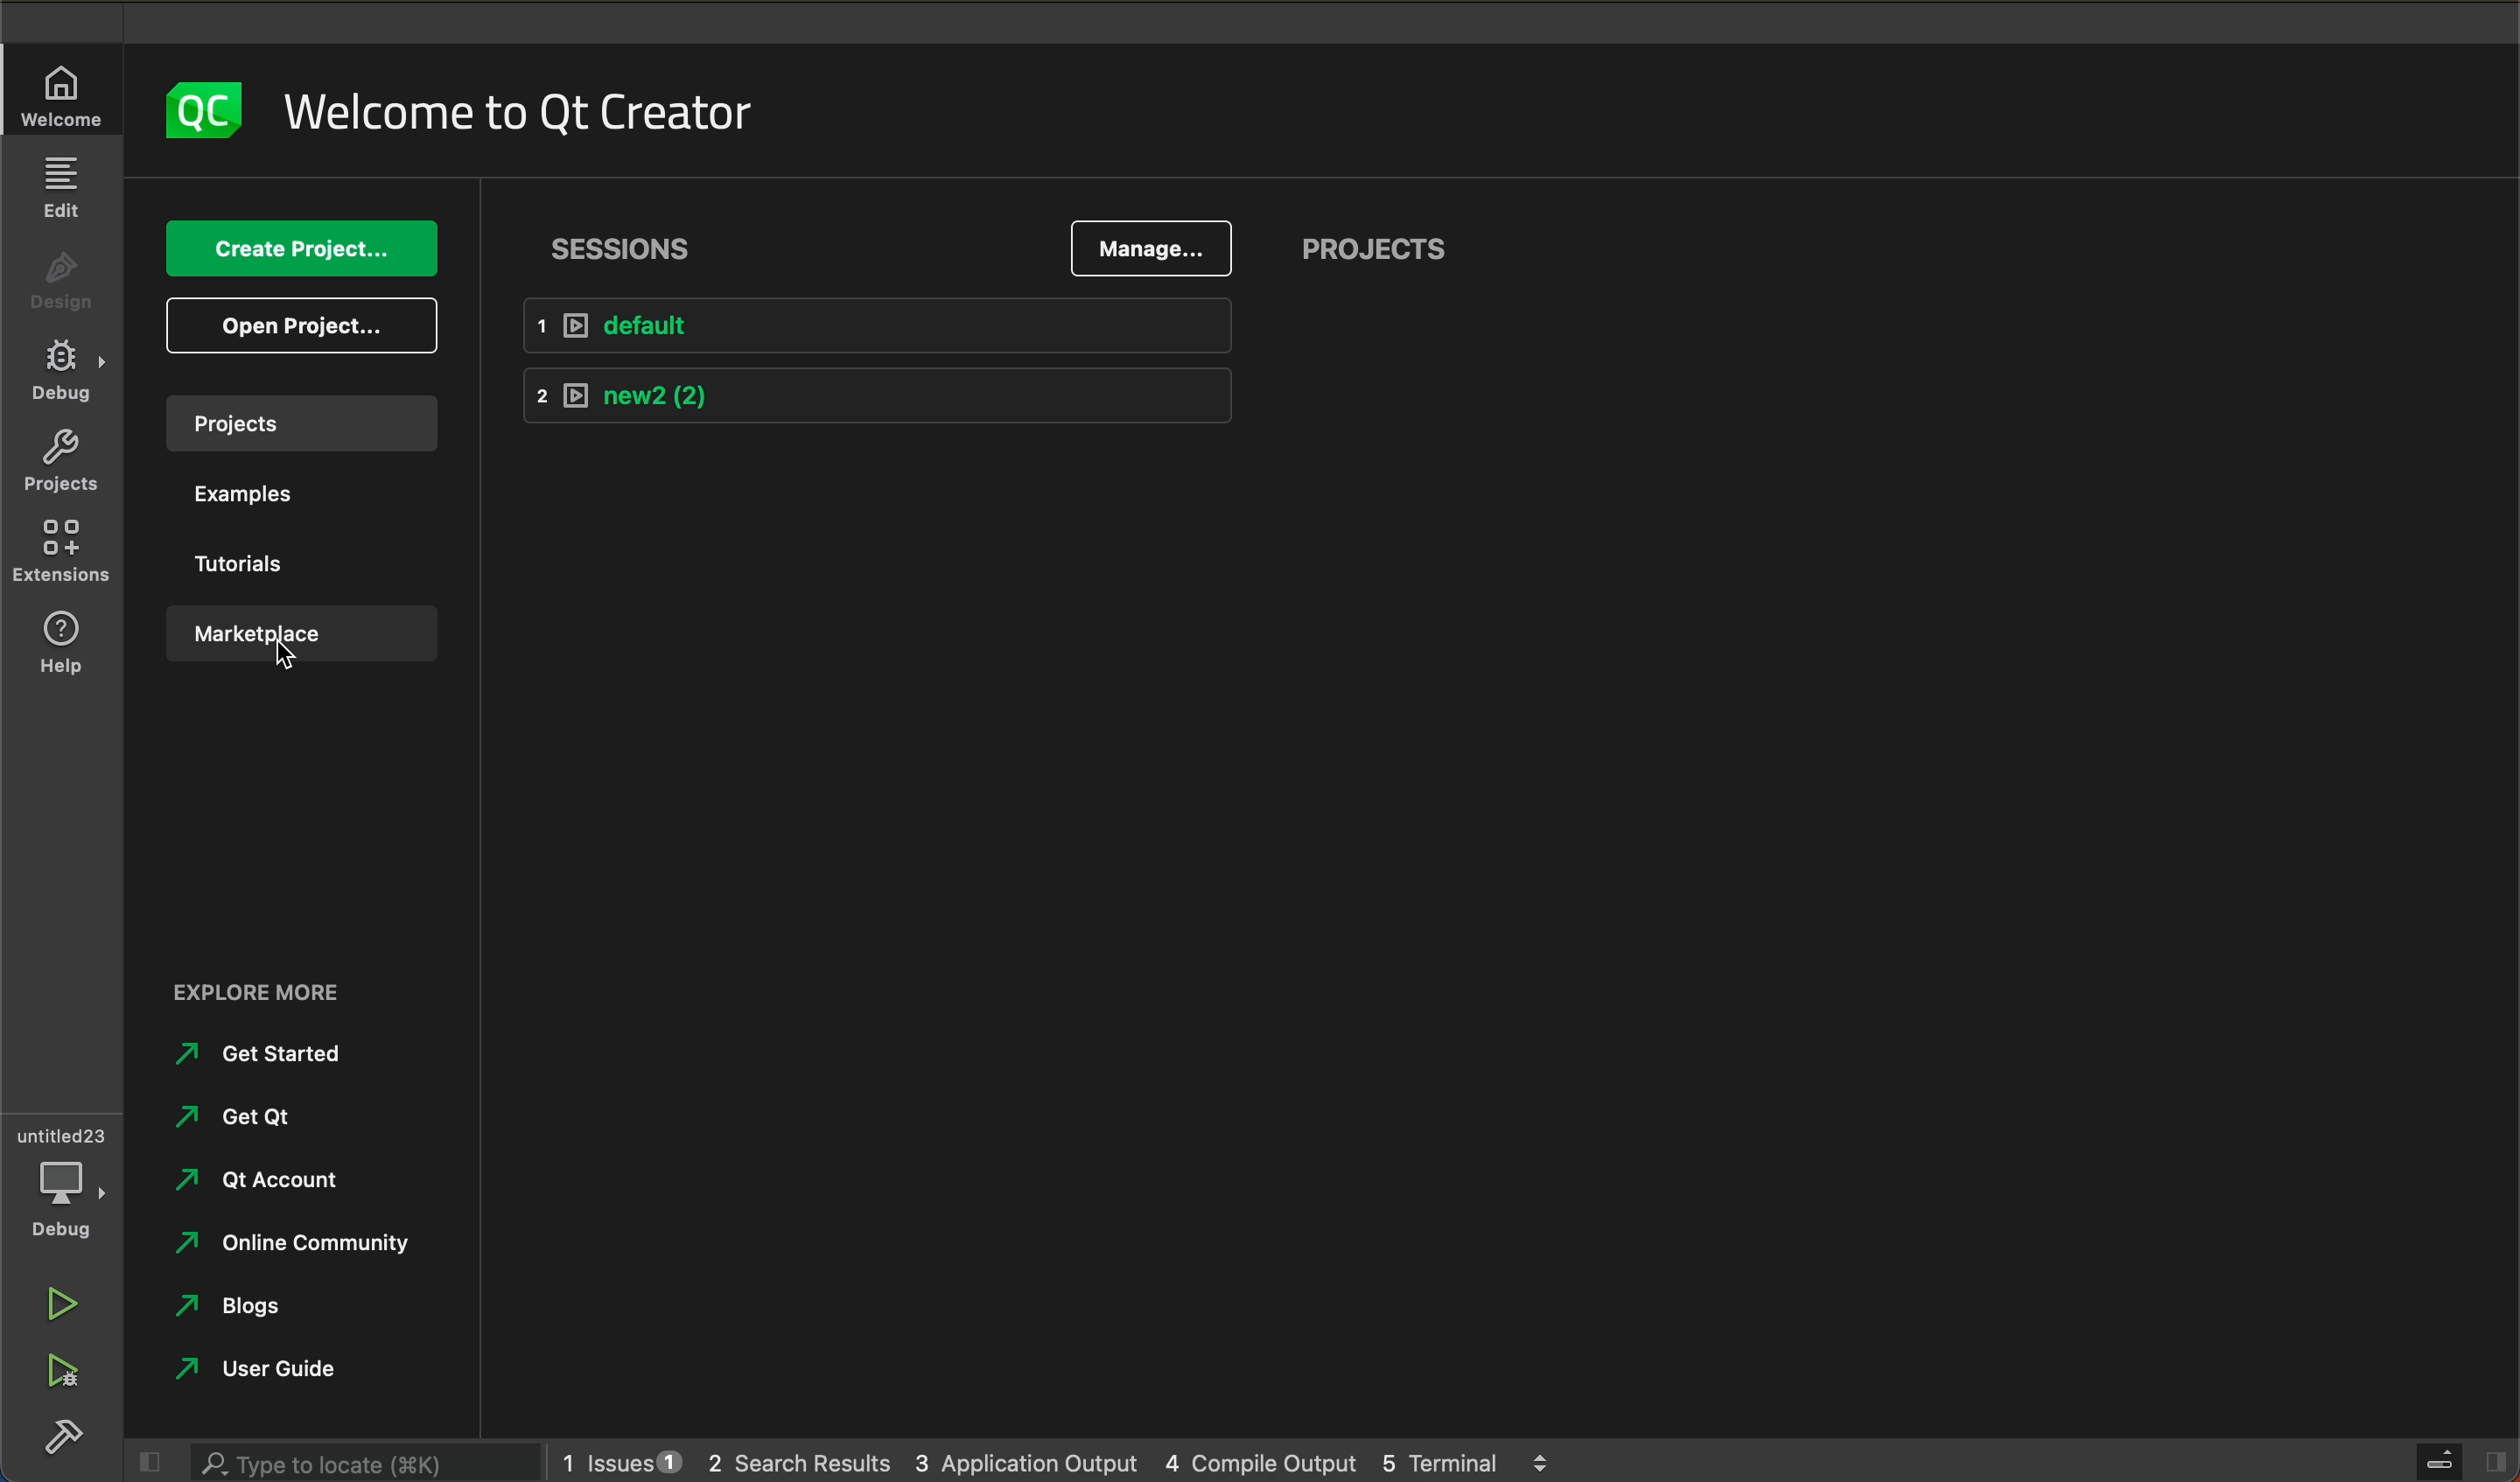 The width and height of the screenshot is (2520, 1482). I want to click on search, so click(360, 1464).